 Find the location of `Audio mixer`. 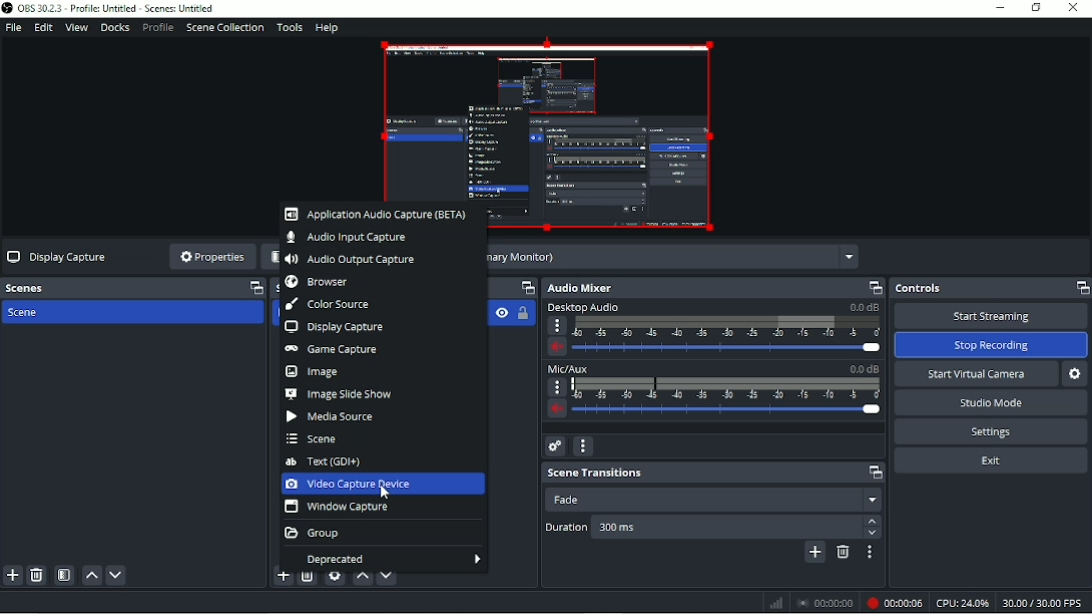

Audio mixer is located at coordinates (715, 286).